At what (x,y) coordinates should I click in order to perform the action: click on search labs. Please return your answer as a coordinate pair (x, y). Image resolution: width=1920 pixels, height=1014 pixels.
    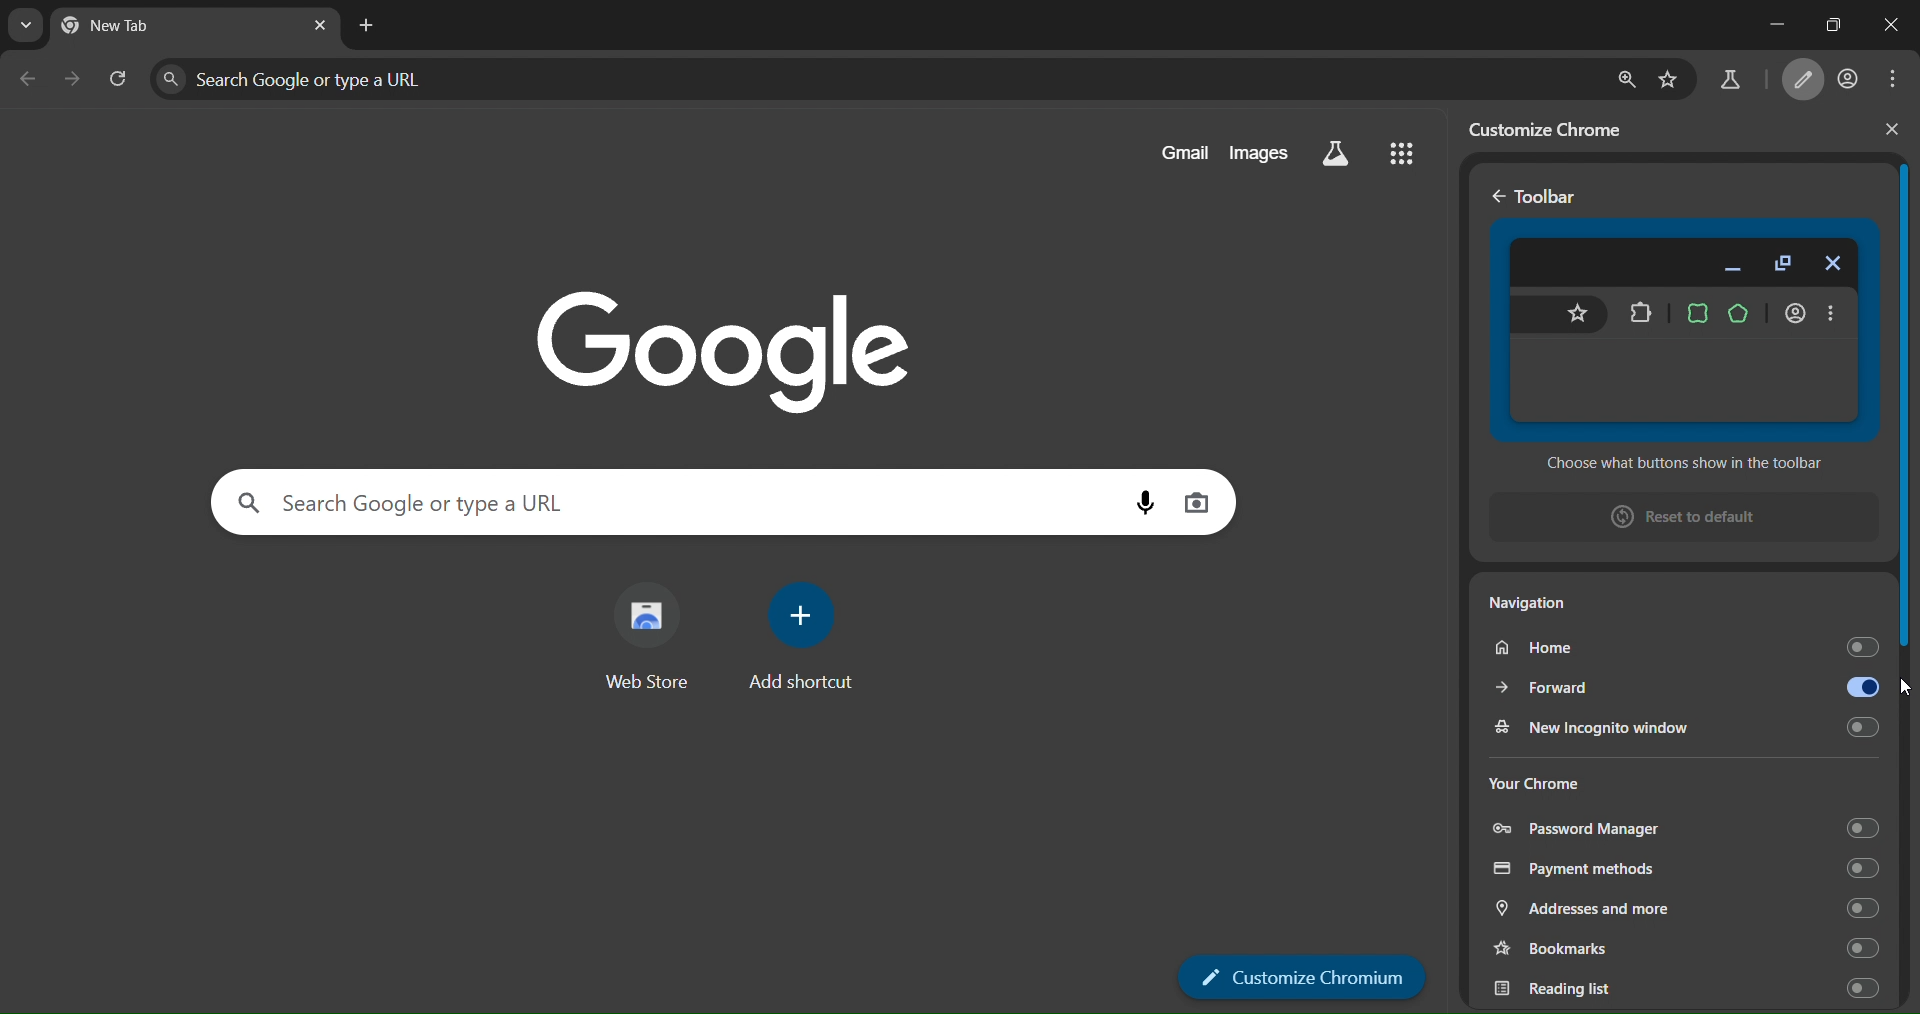
    Looking at the image, I should click on (1728, 80).